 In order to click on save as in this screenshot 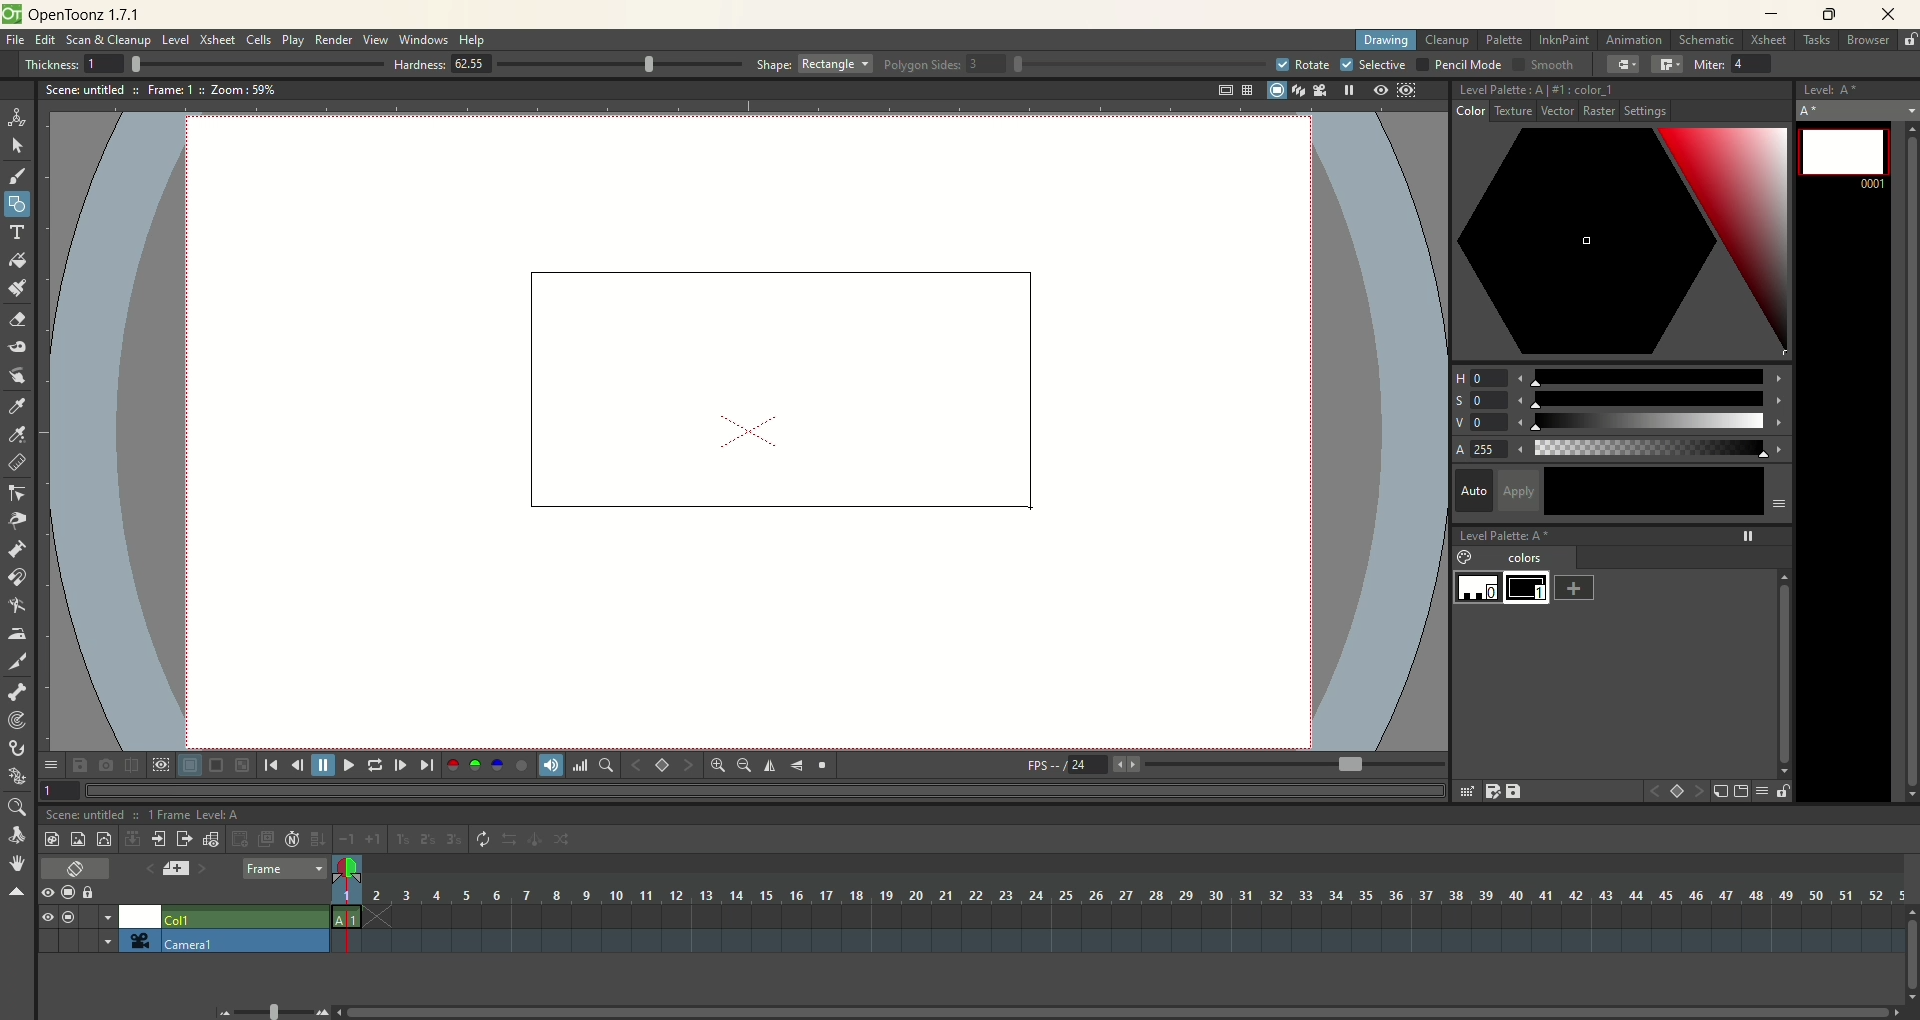, I will do `click(1491, 791)`.